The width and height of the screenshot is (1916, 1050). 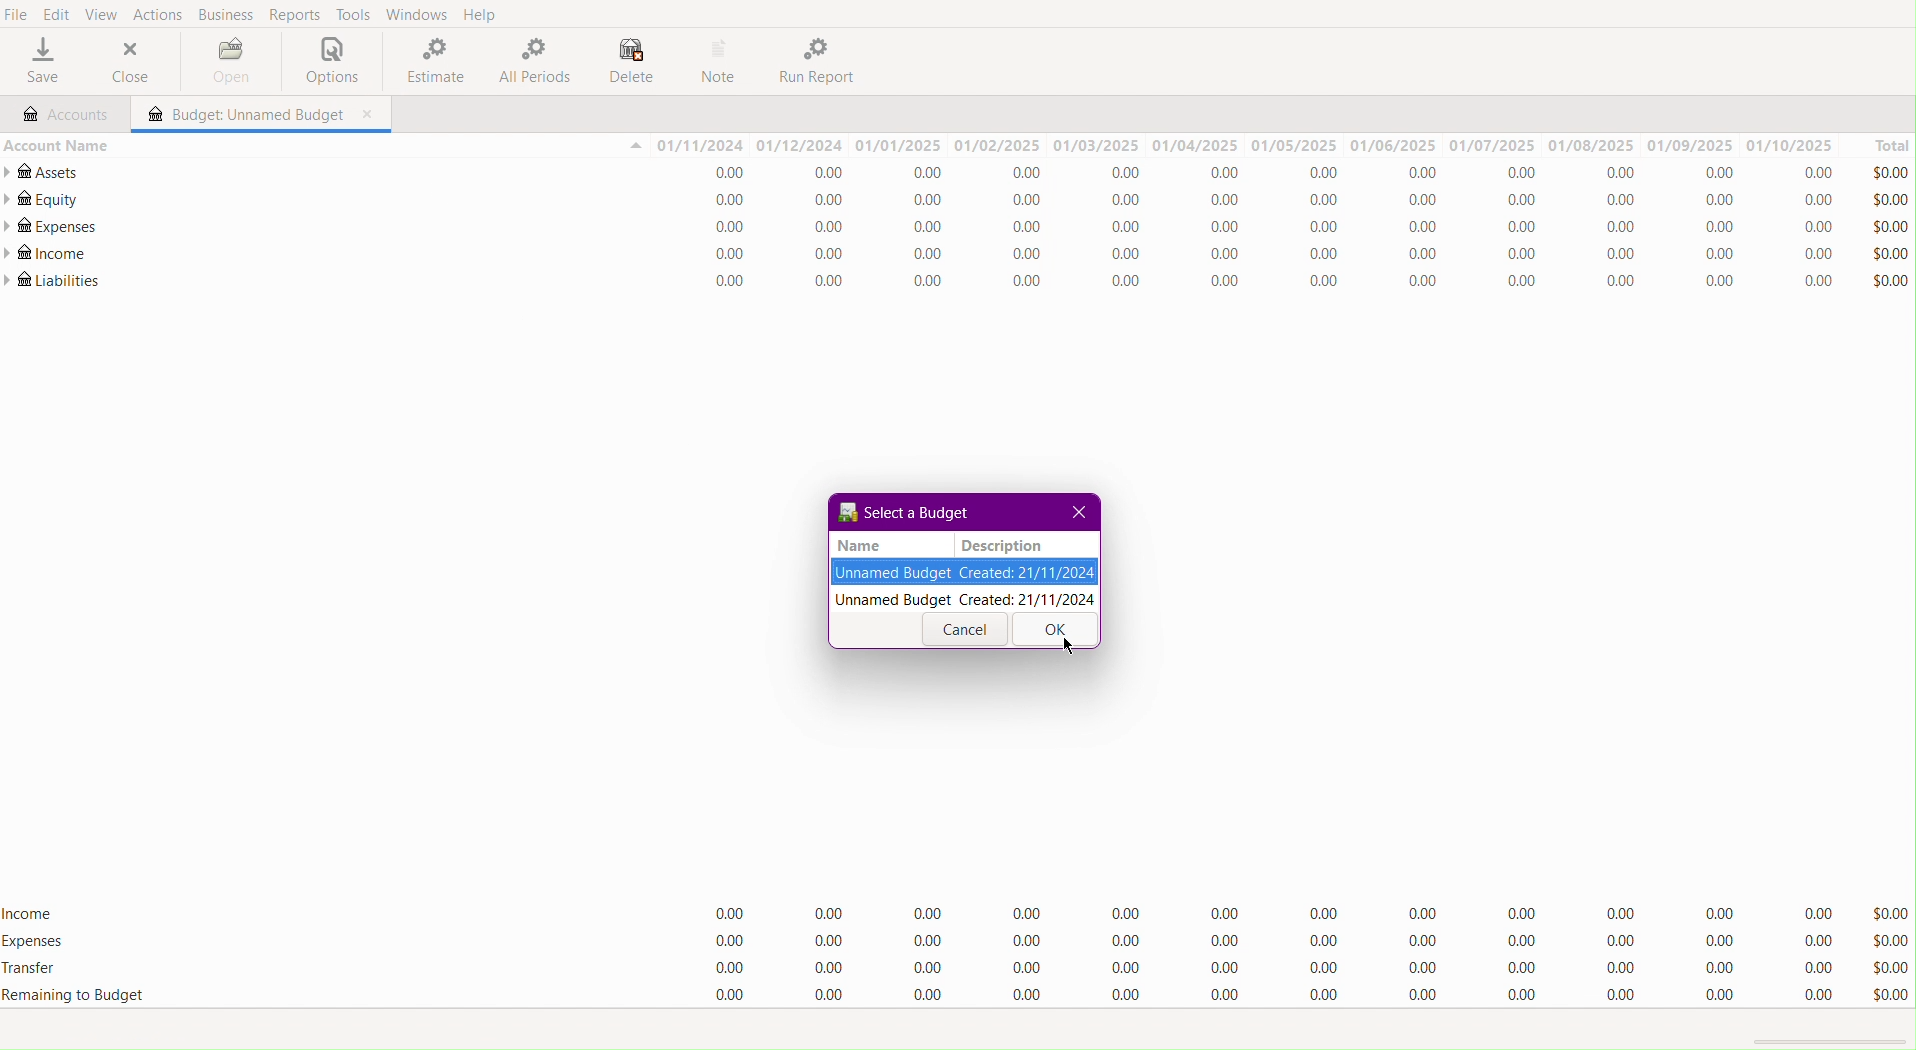 What do you see at coordinates (965, 631) in the screenshot?
I see `Cancel` at bounding box center [965, 631].